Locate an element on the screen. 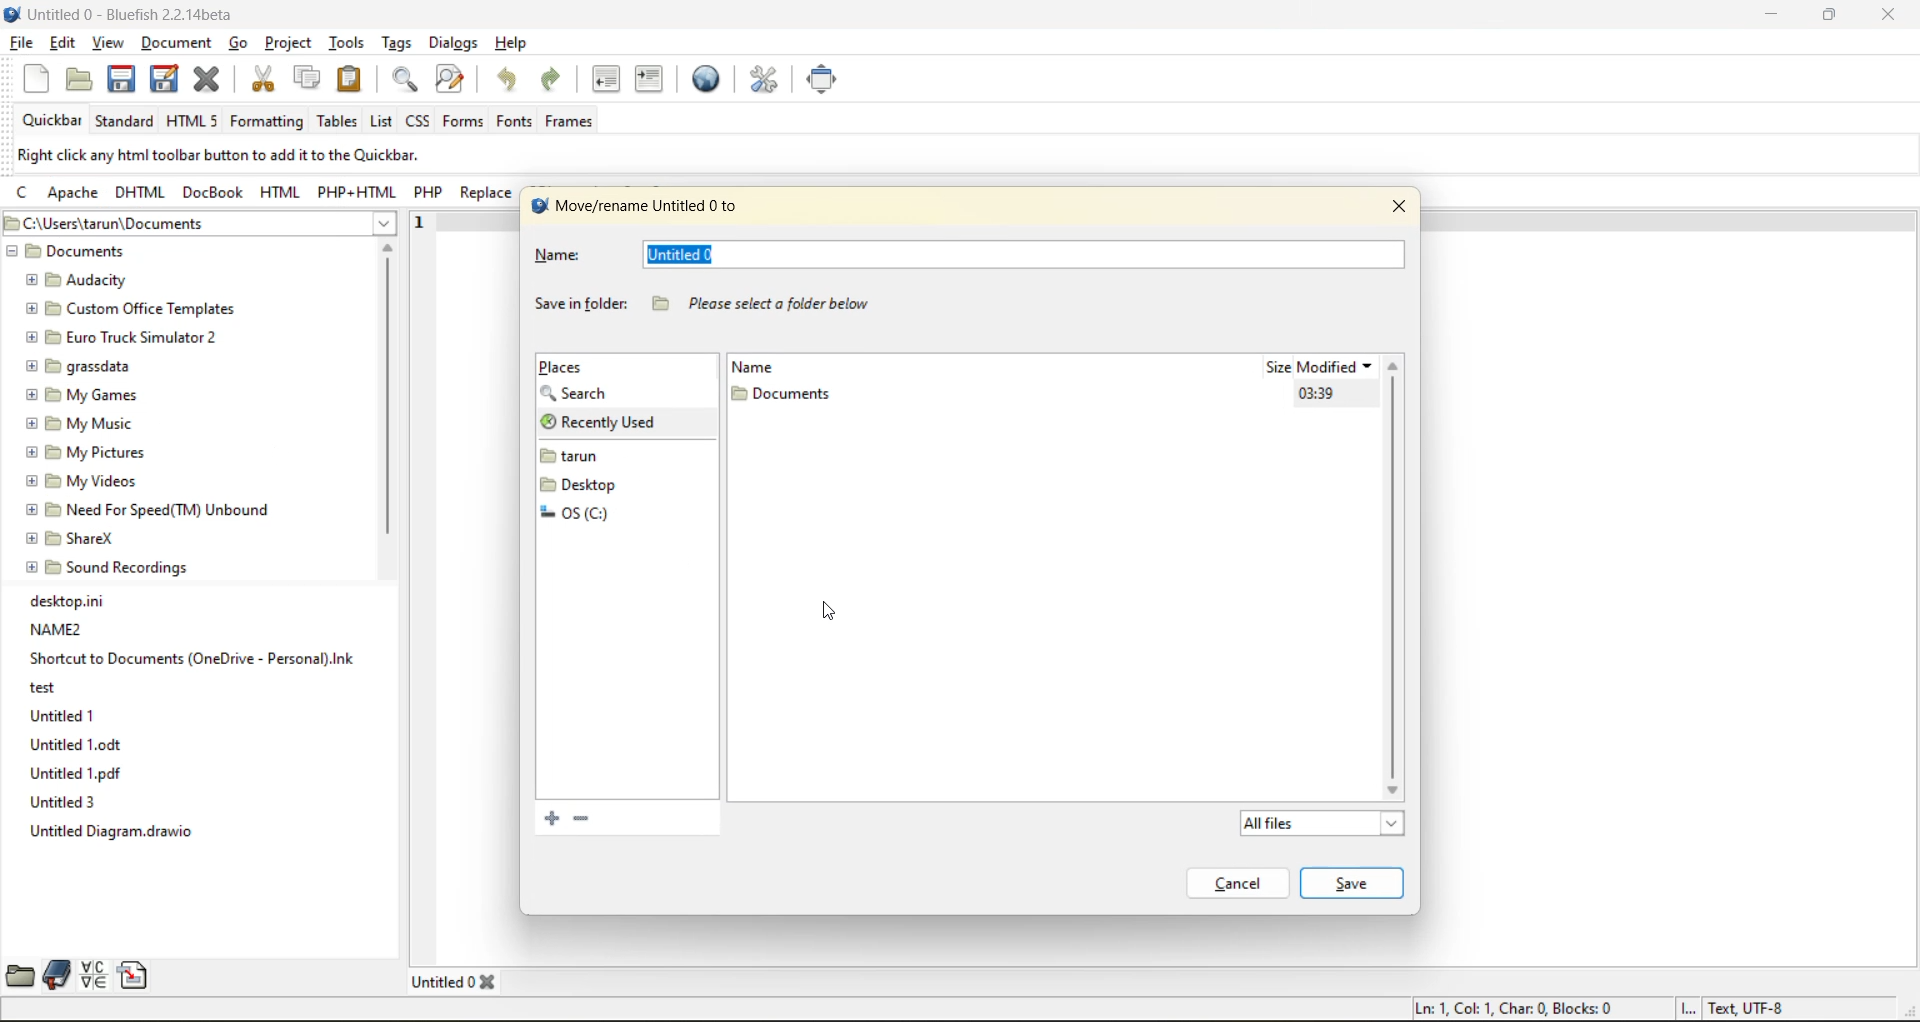  modified date is located at coordinates (1338, 365).